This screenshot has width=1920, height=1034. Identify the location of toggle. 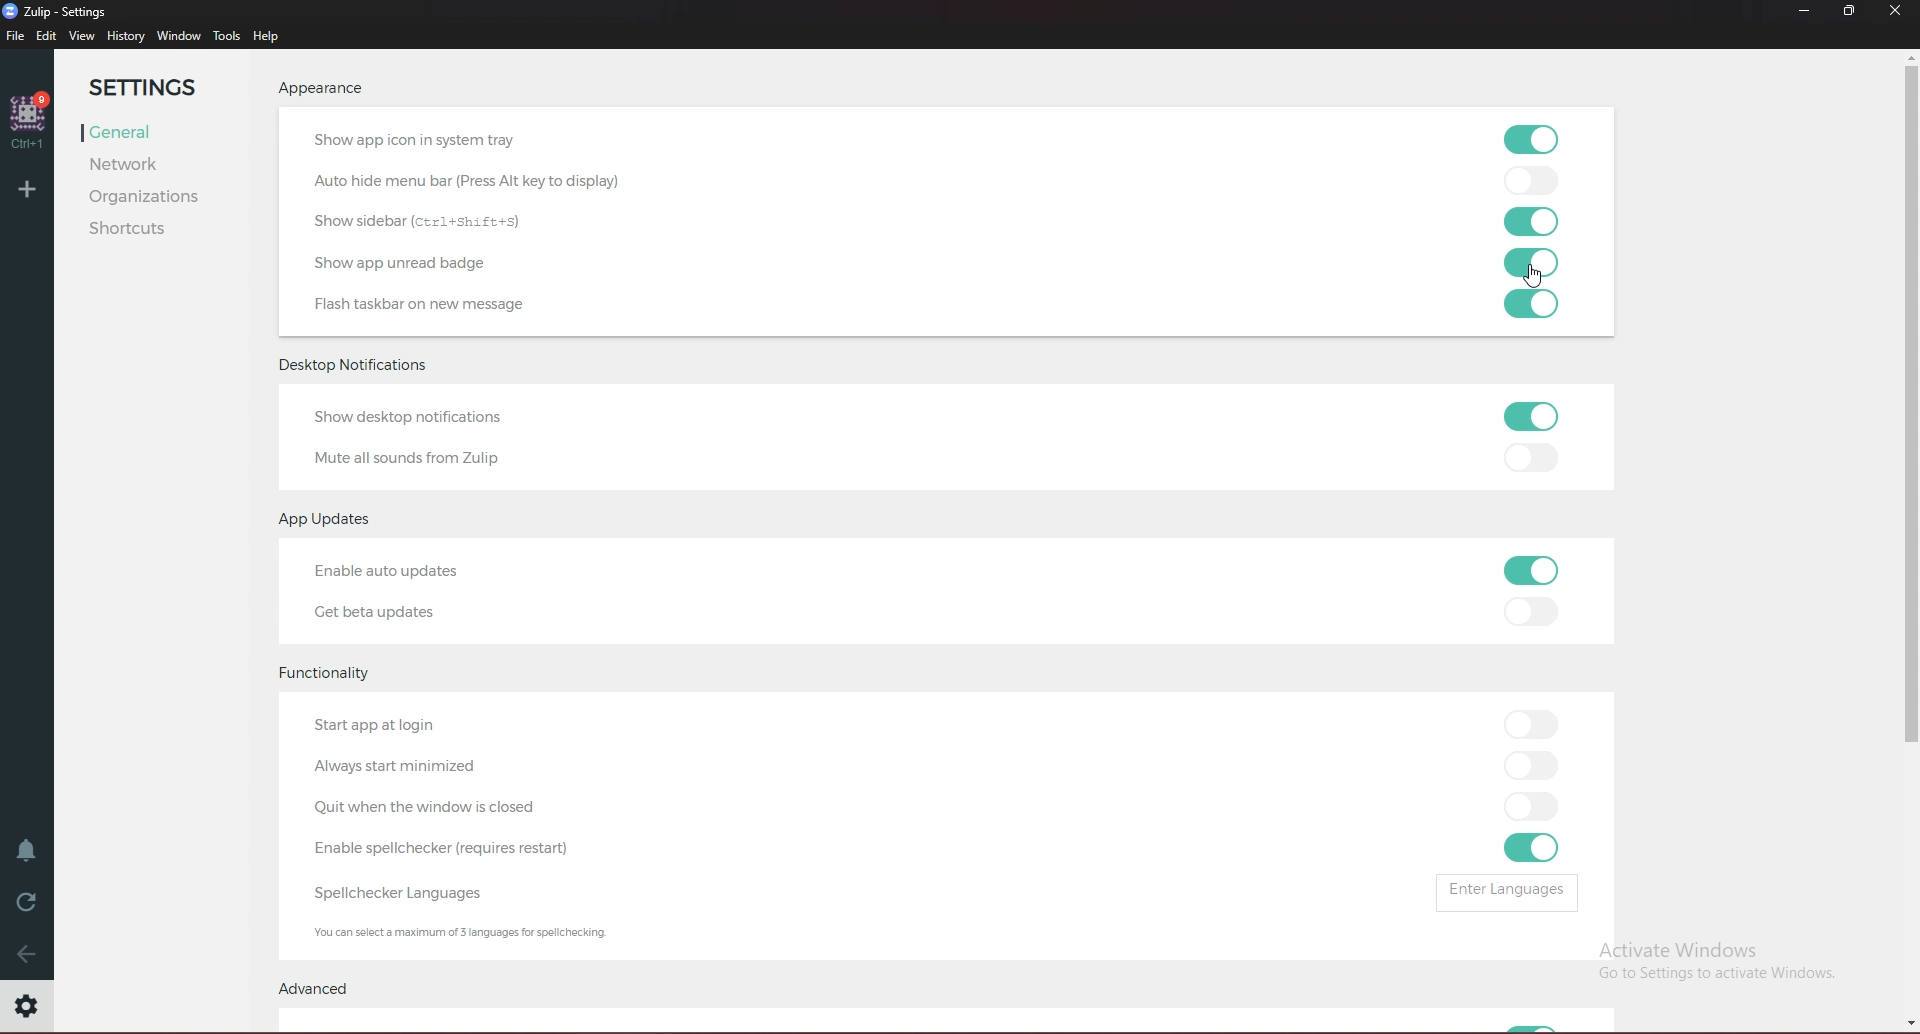
(1539, 219).